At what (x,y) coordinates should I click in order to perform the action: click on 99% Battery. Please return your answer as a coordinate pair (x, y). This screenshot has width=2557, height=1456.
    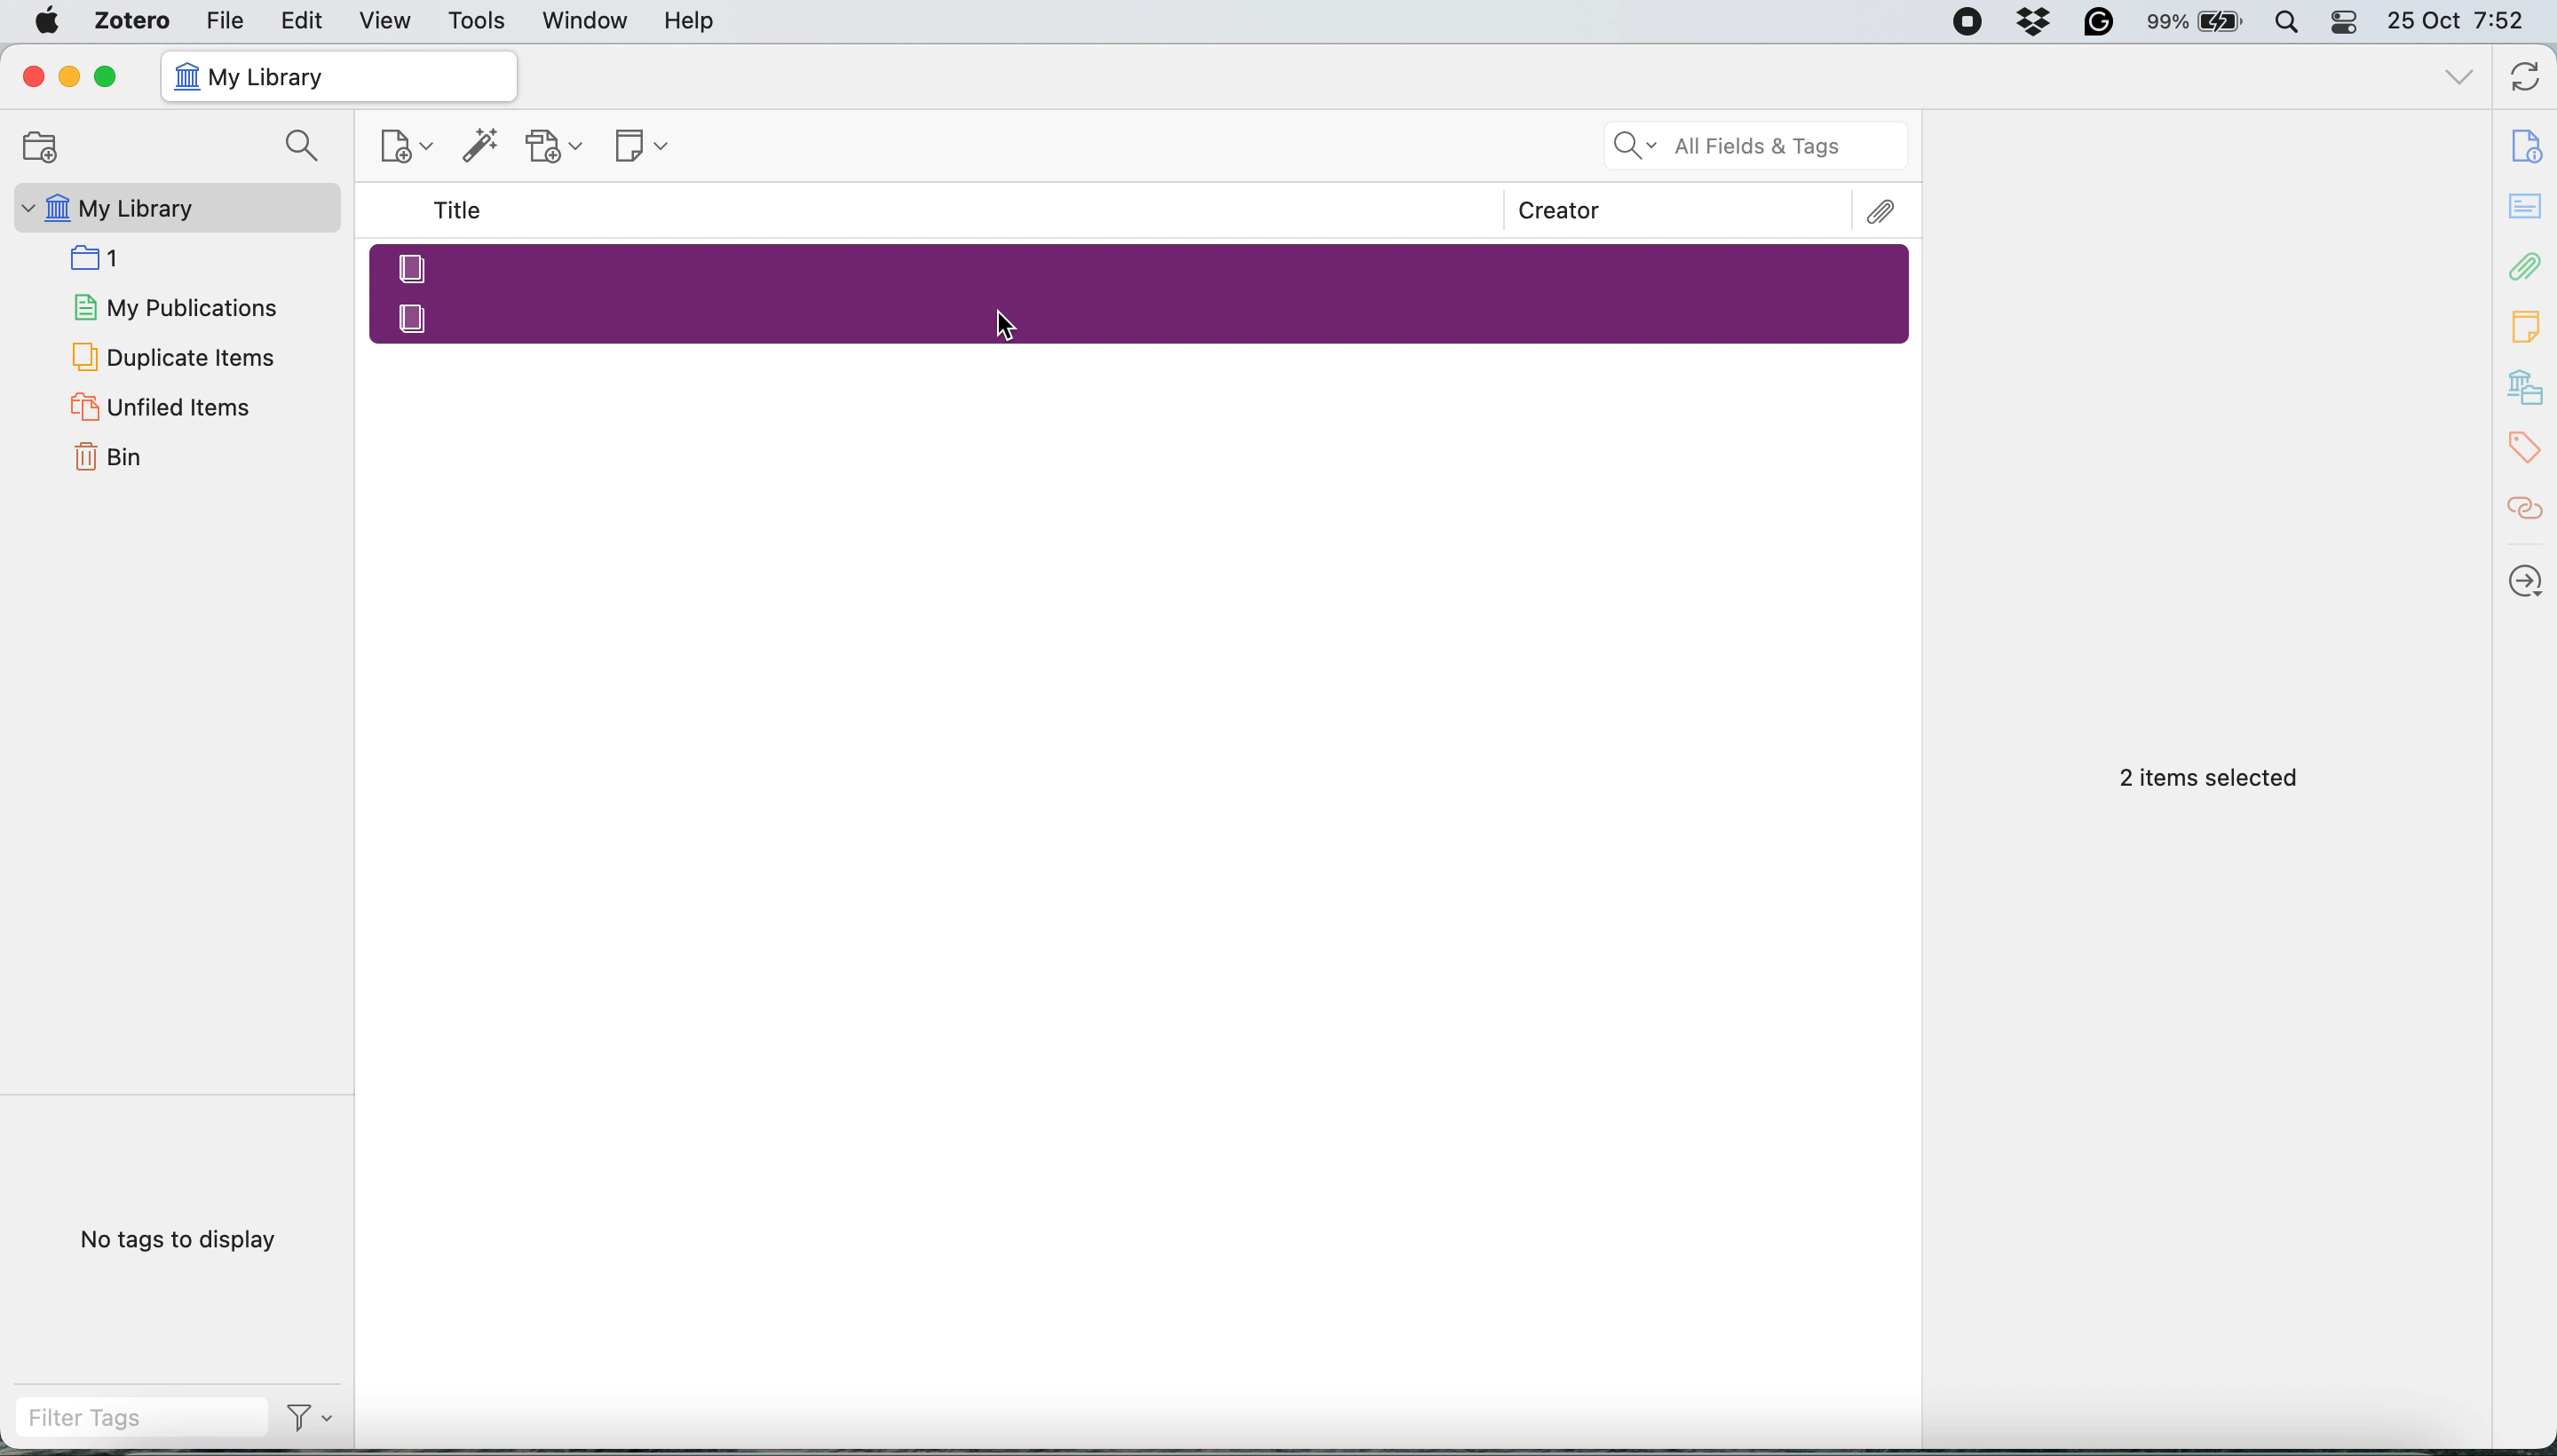
    Looking at the image, I should click on (2196, 23).